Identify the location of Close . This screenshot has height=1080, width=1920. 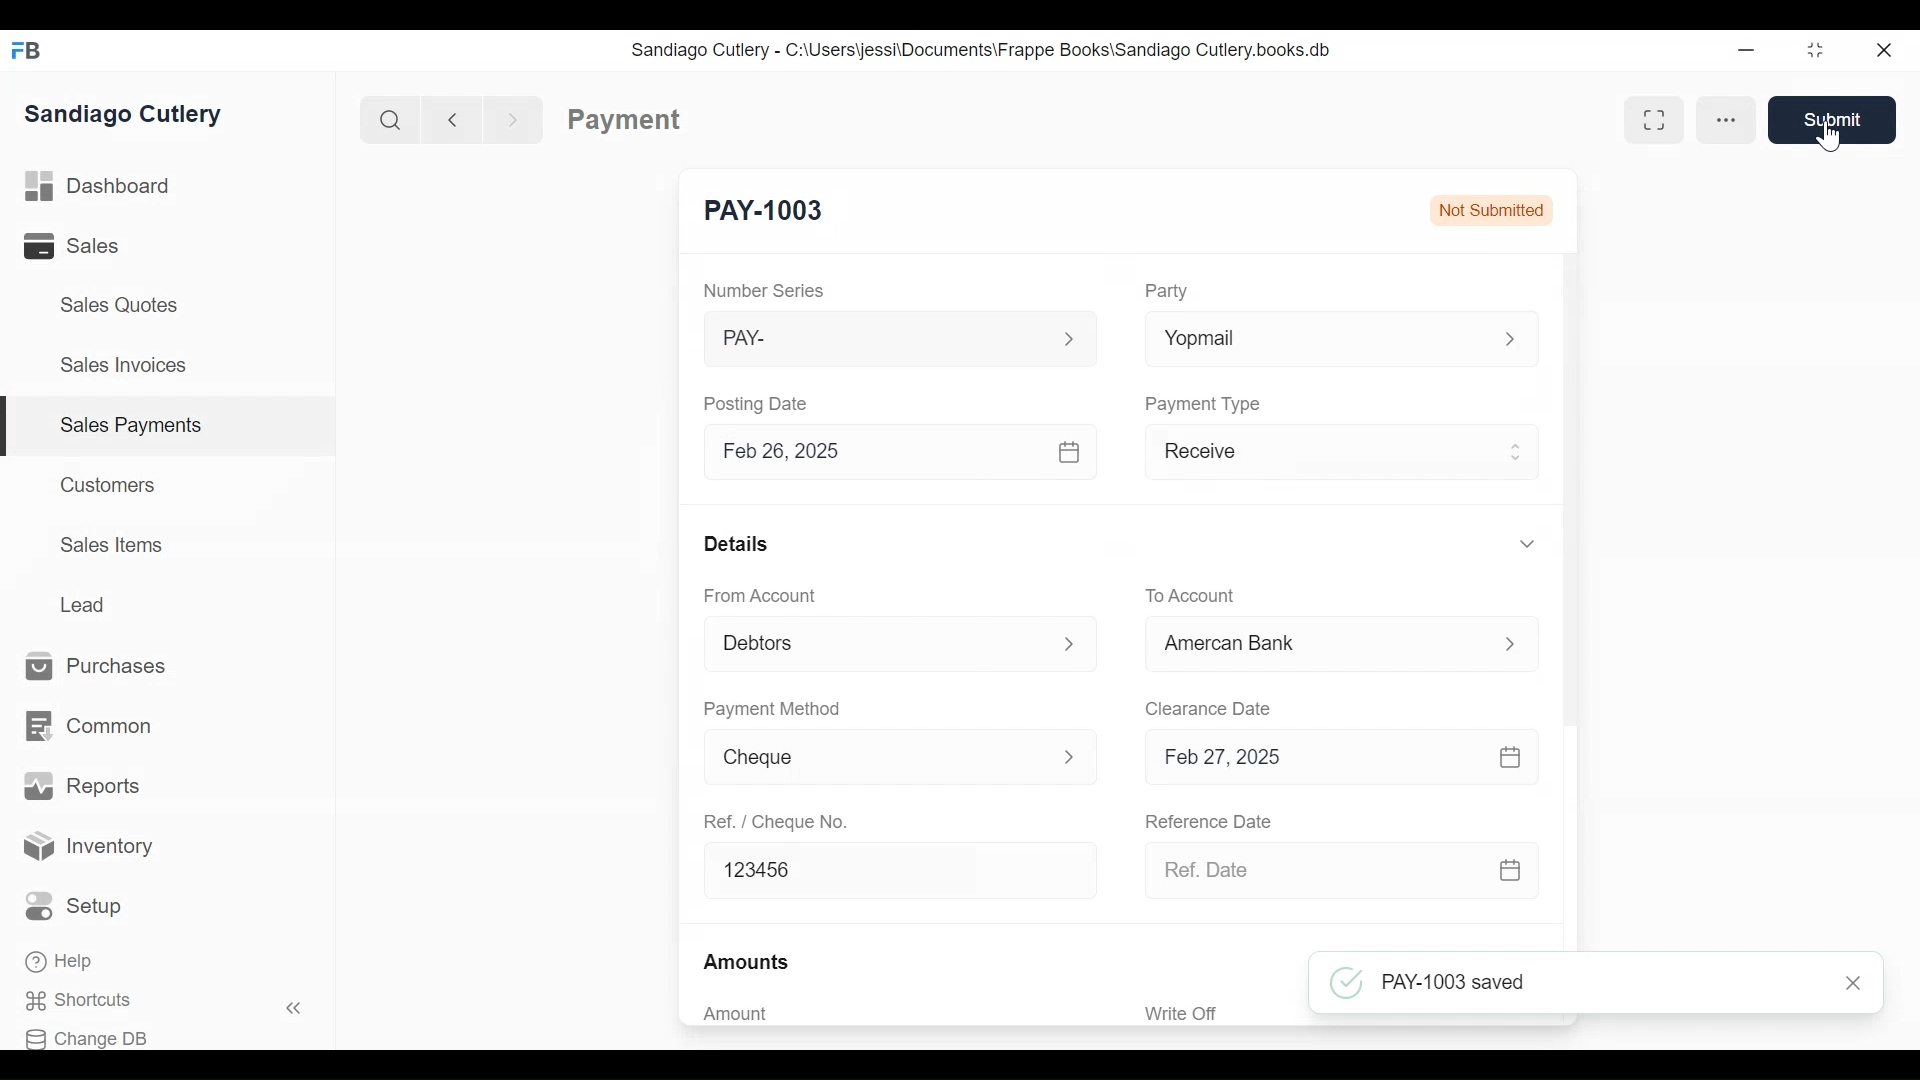
(1886, 50).